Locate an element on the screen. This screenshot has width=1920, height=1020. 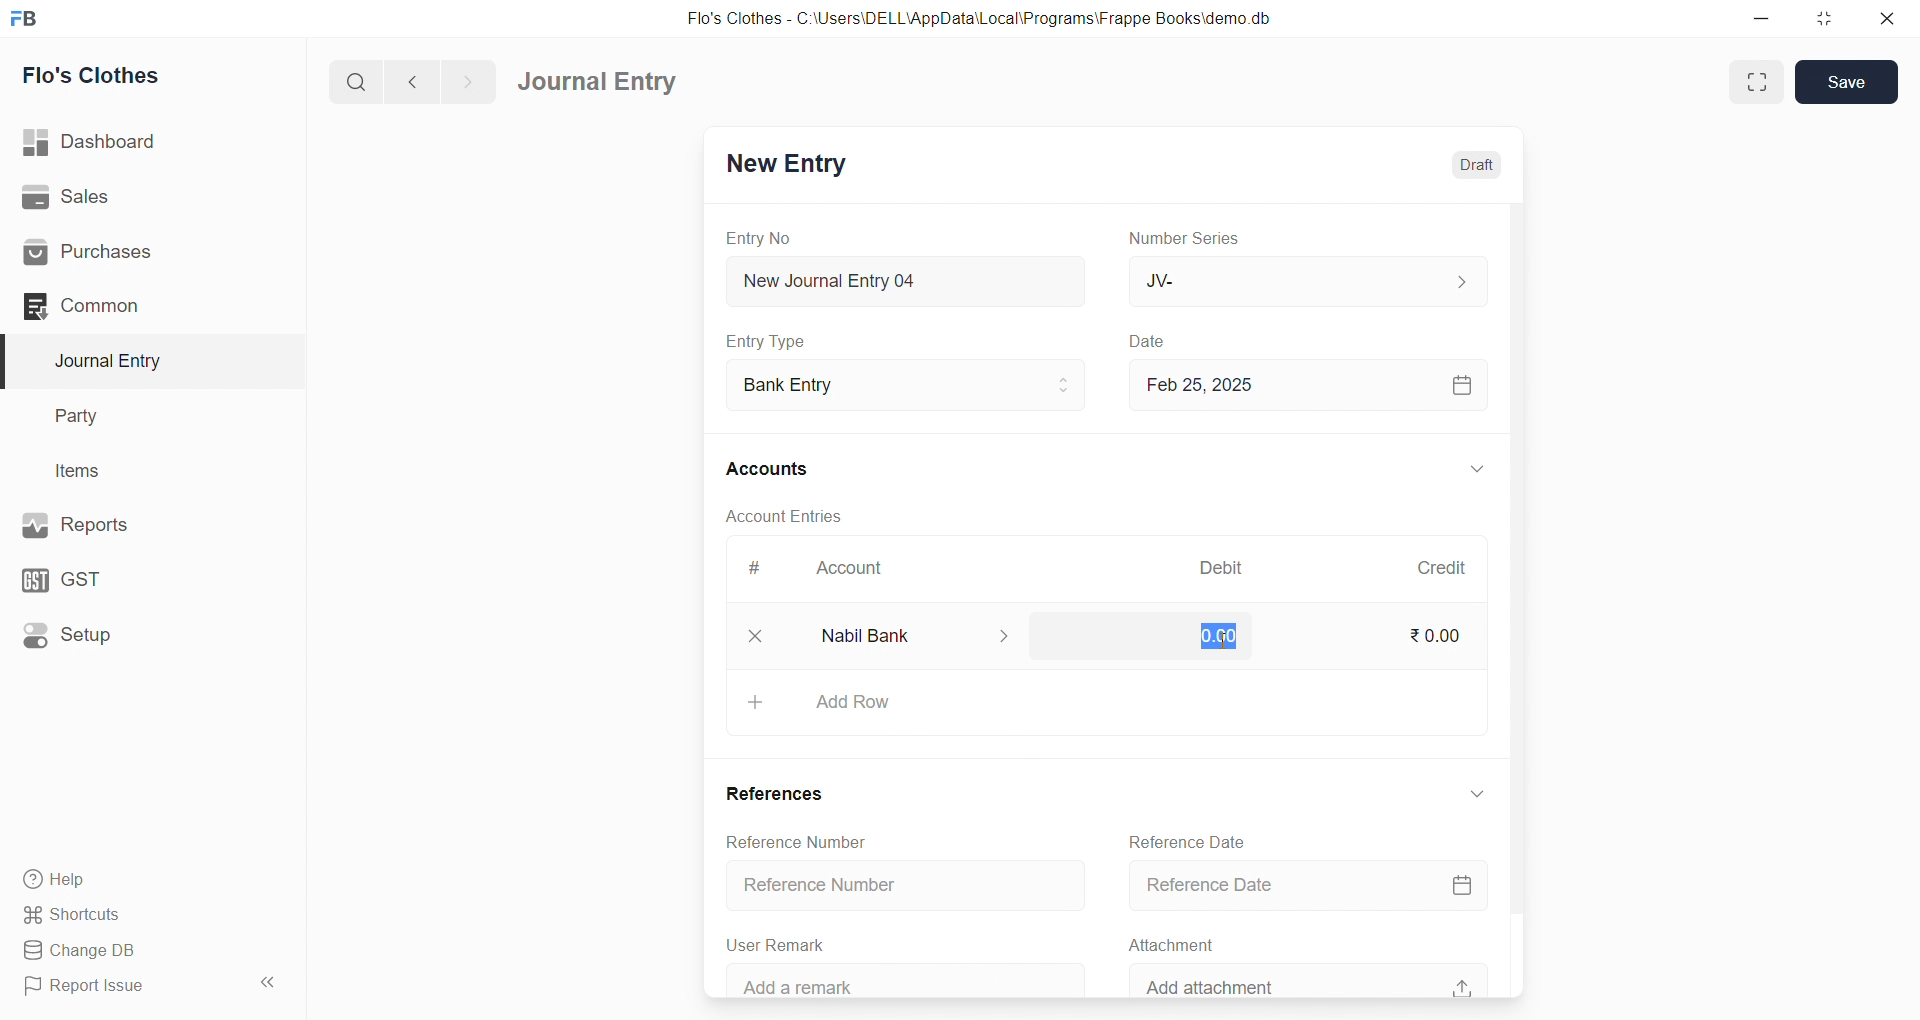
Journal Entry is located at coordinates (604, 82).